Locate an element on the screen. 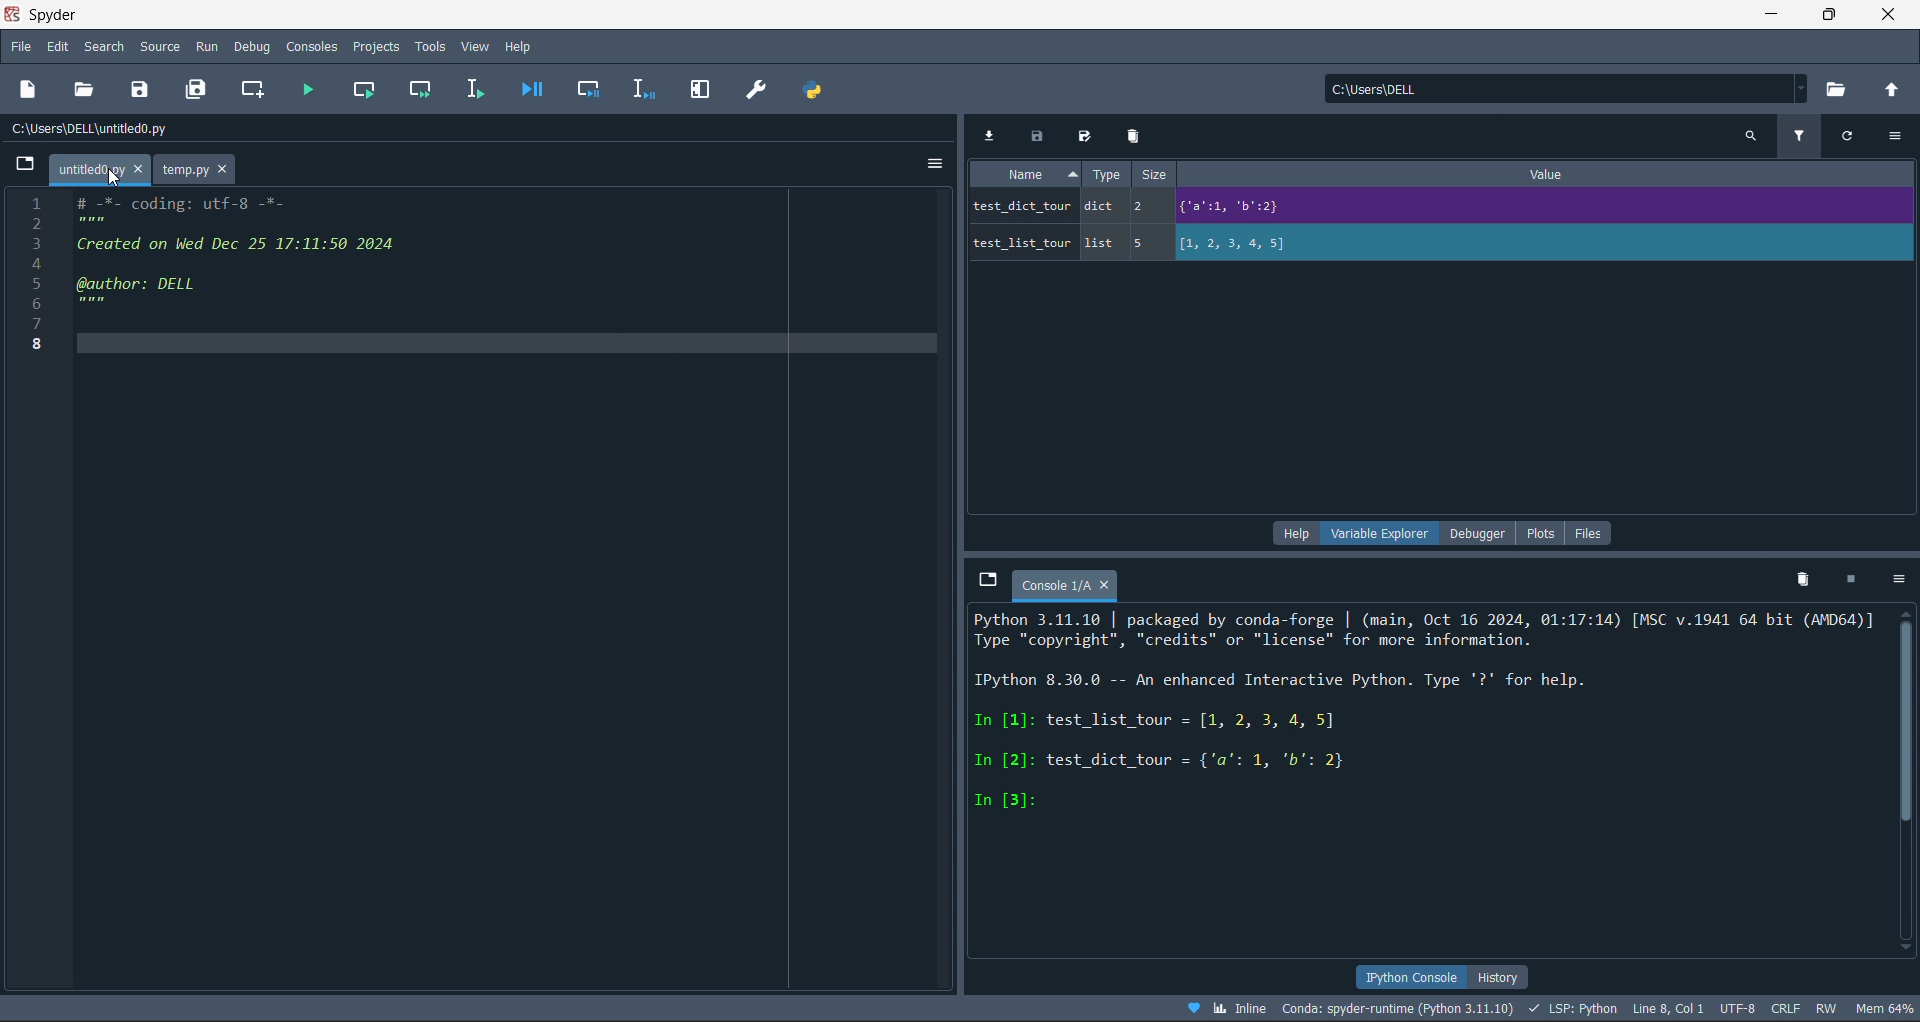  remove variable is located at coordinates (1136, 136).